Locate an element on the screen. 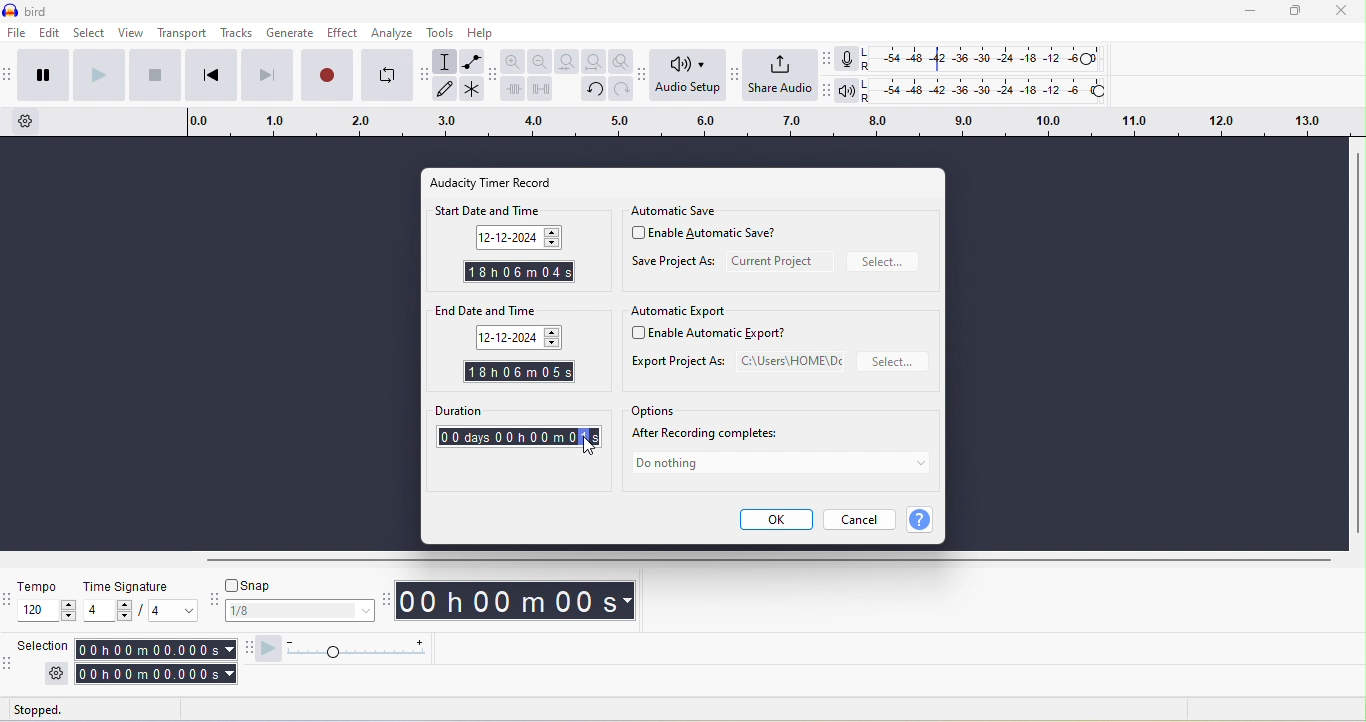 The width and height of the screenshot is (1366, 722). audacity transport toolbar is located at coordinates (9, 74).